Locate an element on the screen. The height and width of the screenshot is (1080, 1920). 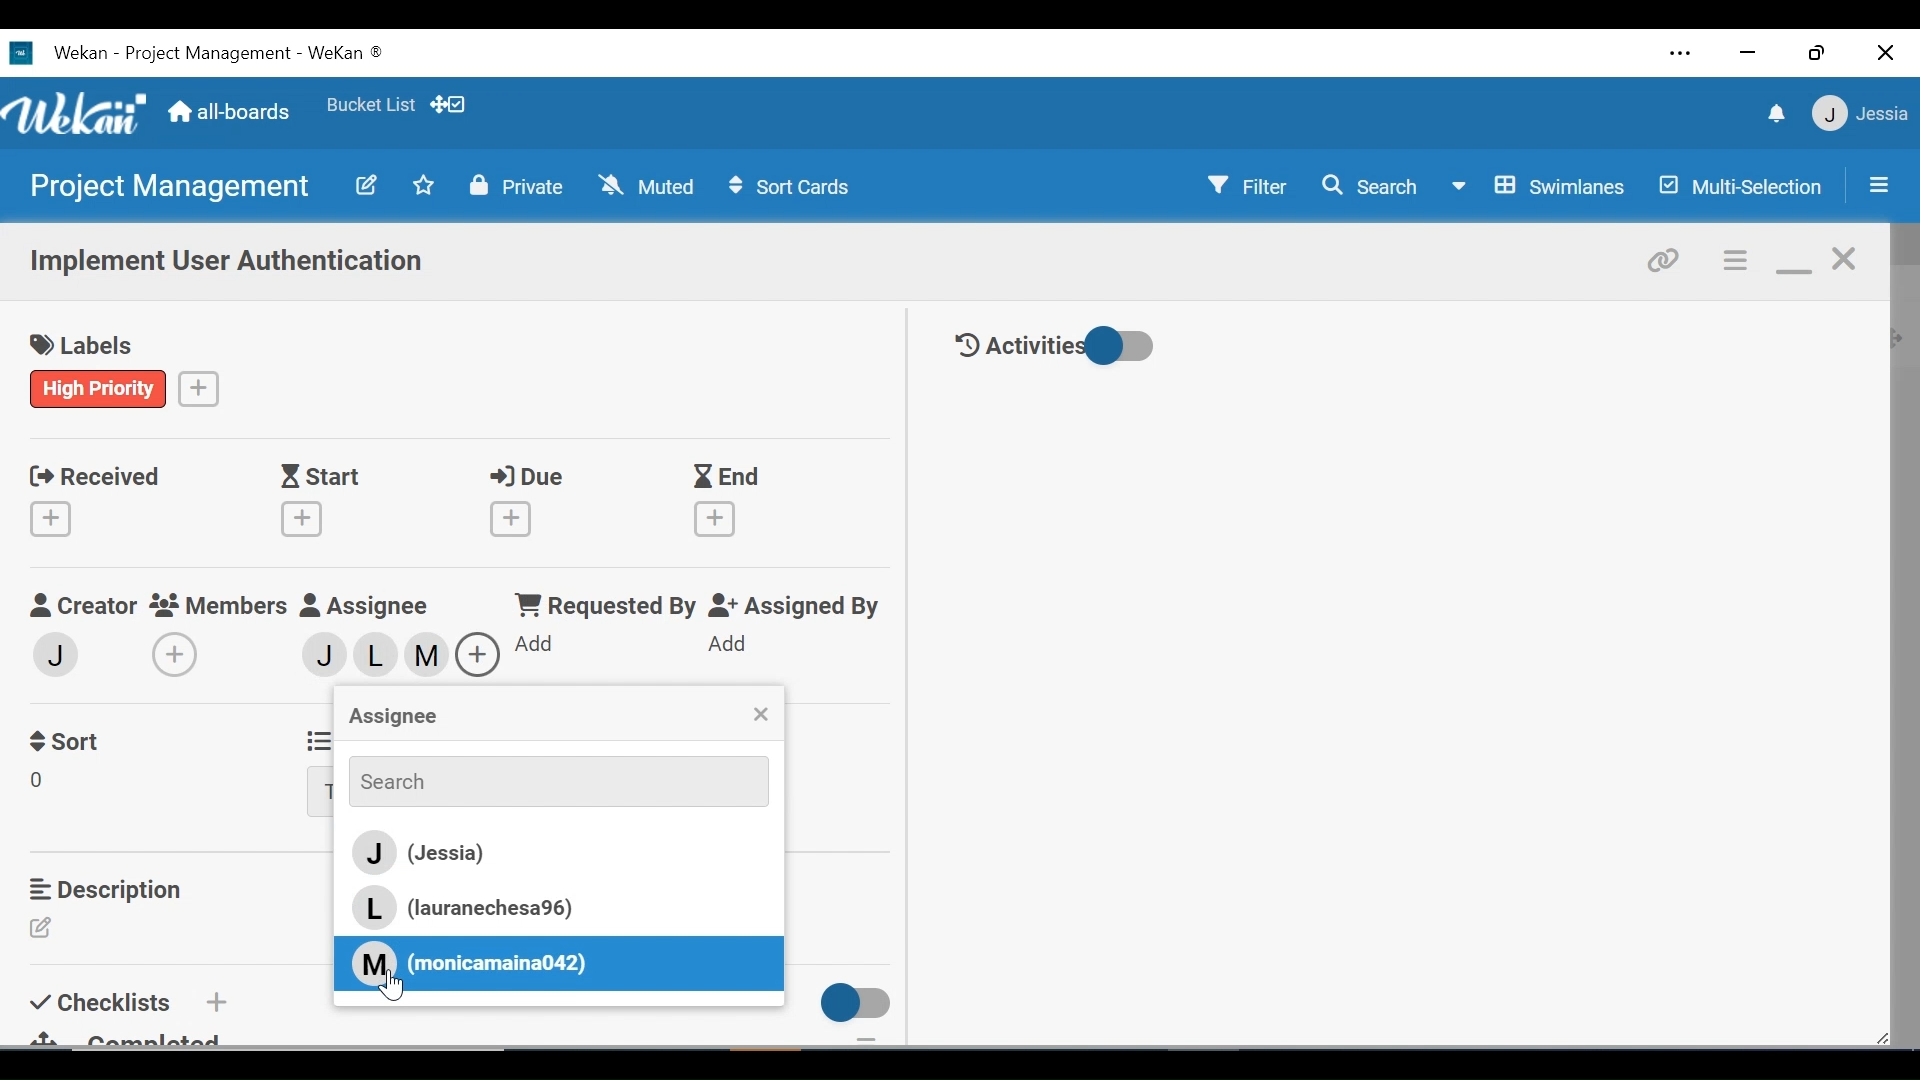
wekan icon is located at coordinates (26, 53).